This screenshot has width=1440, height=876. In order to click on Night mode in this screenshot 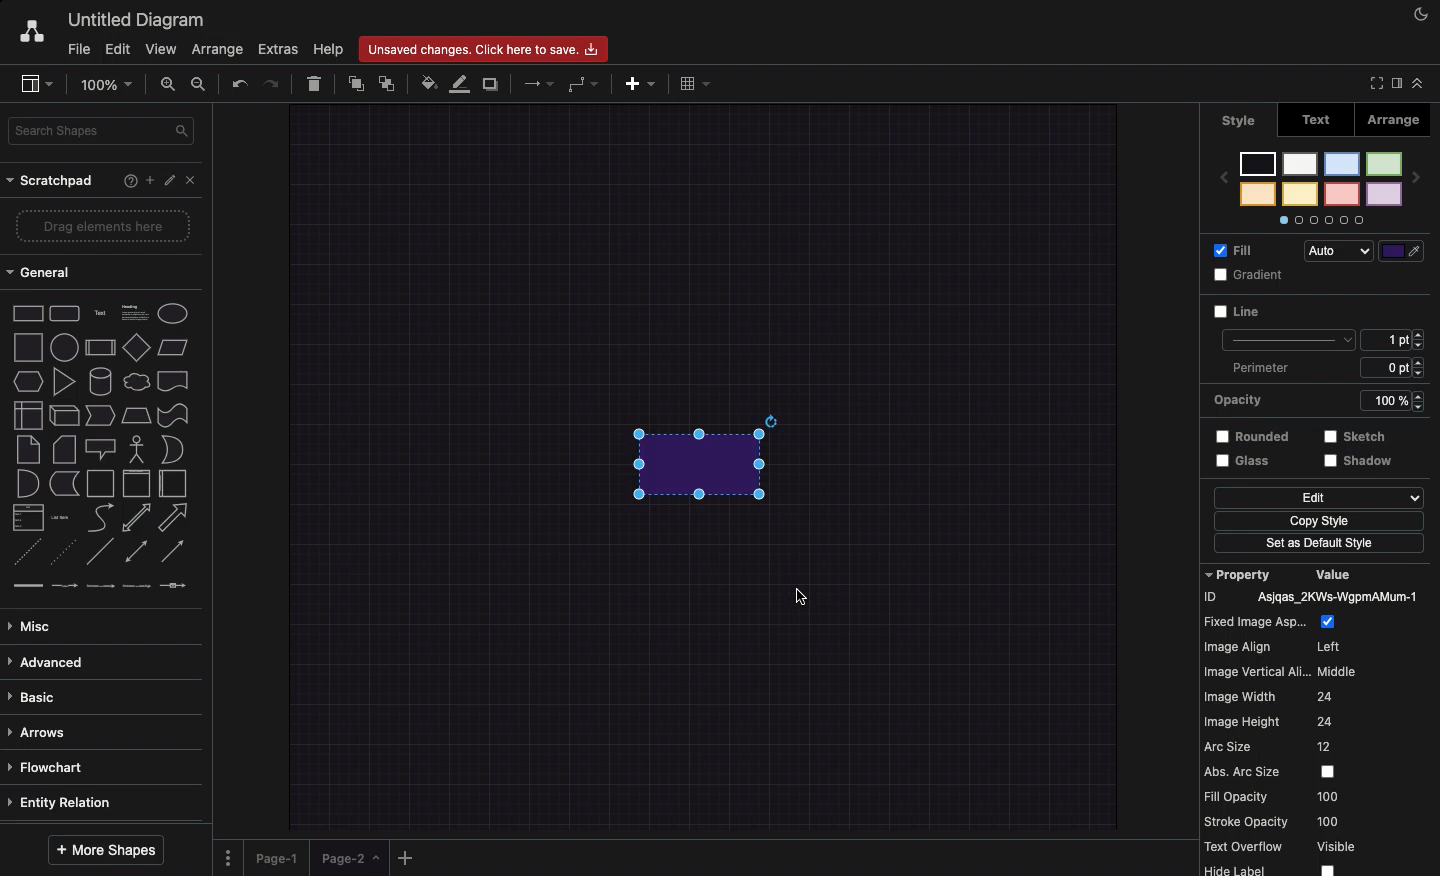, I will do `click(1421, 15)`.